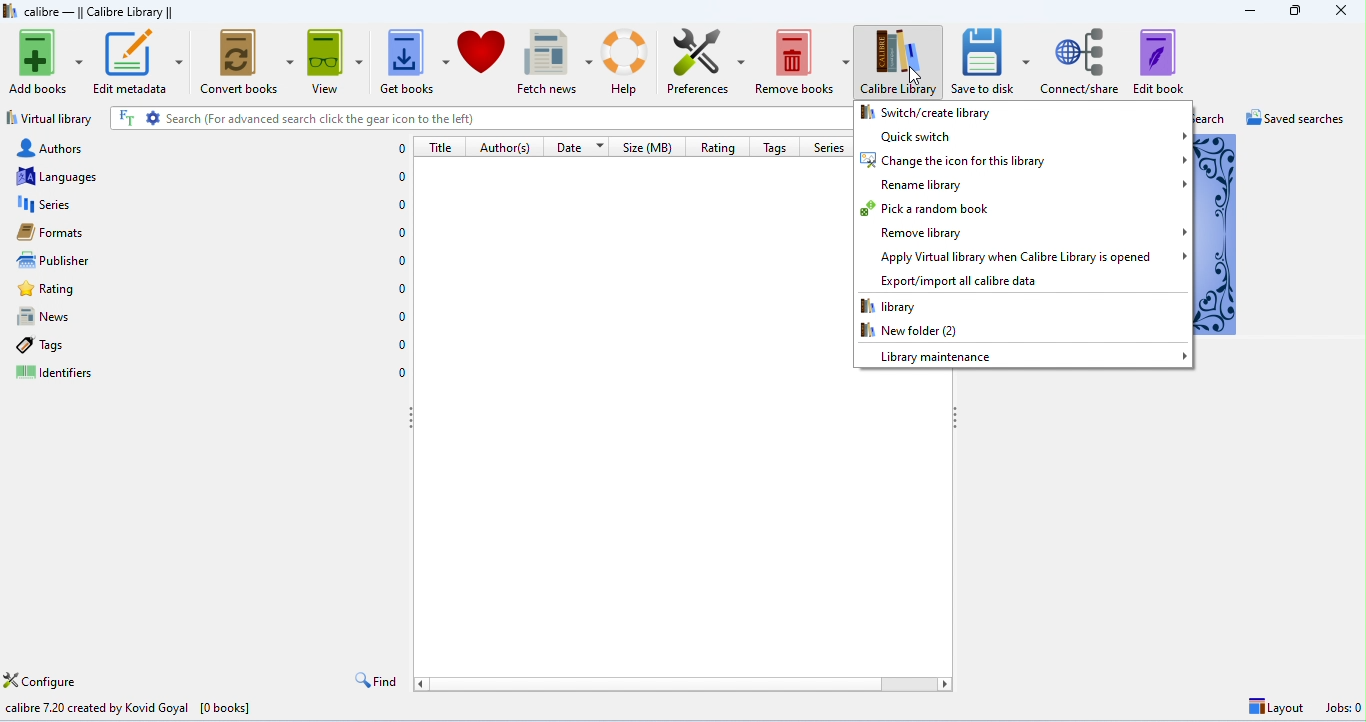  What do you see at coordinates (582, 146) in the screenshot?
I see `date` at bounding box center [582, 146].